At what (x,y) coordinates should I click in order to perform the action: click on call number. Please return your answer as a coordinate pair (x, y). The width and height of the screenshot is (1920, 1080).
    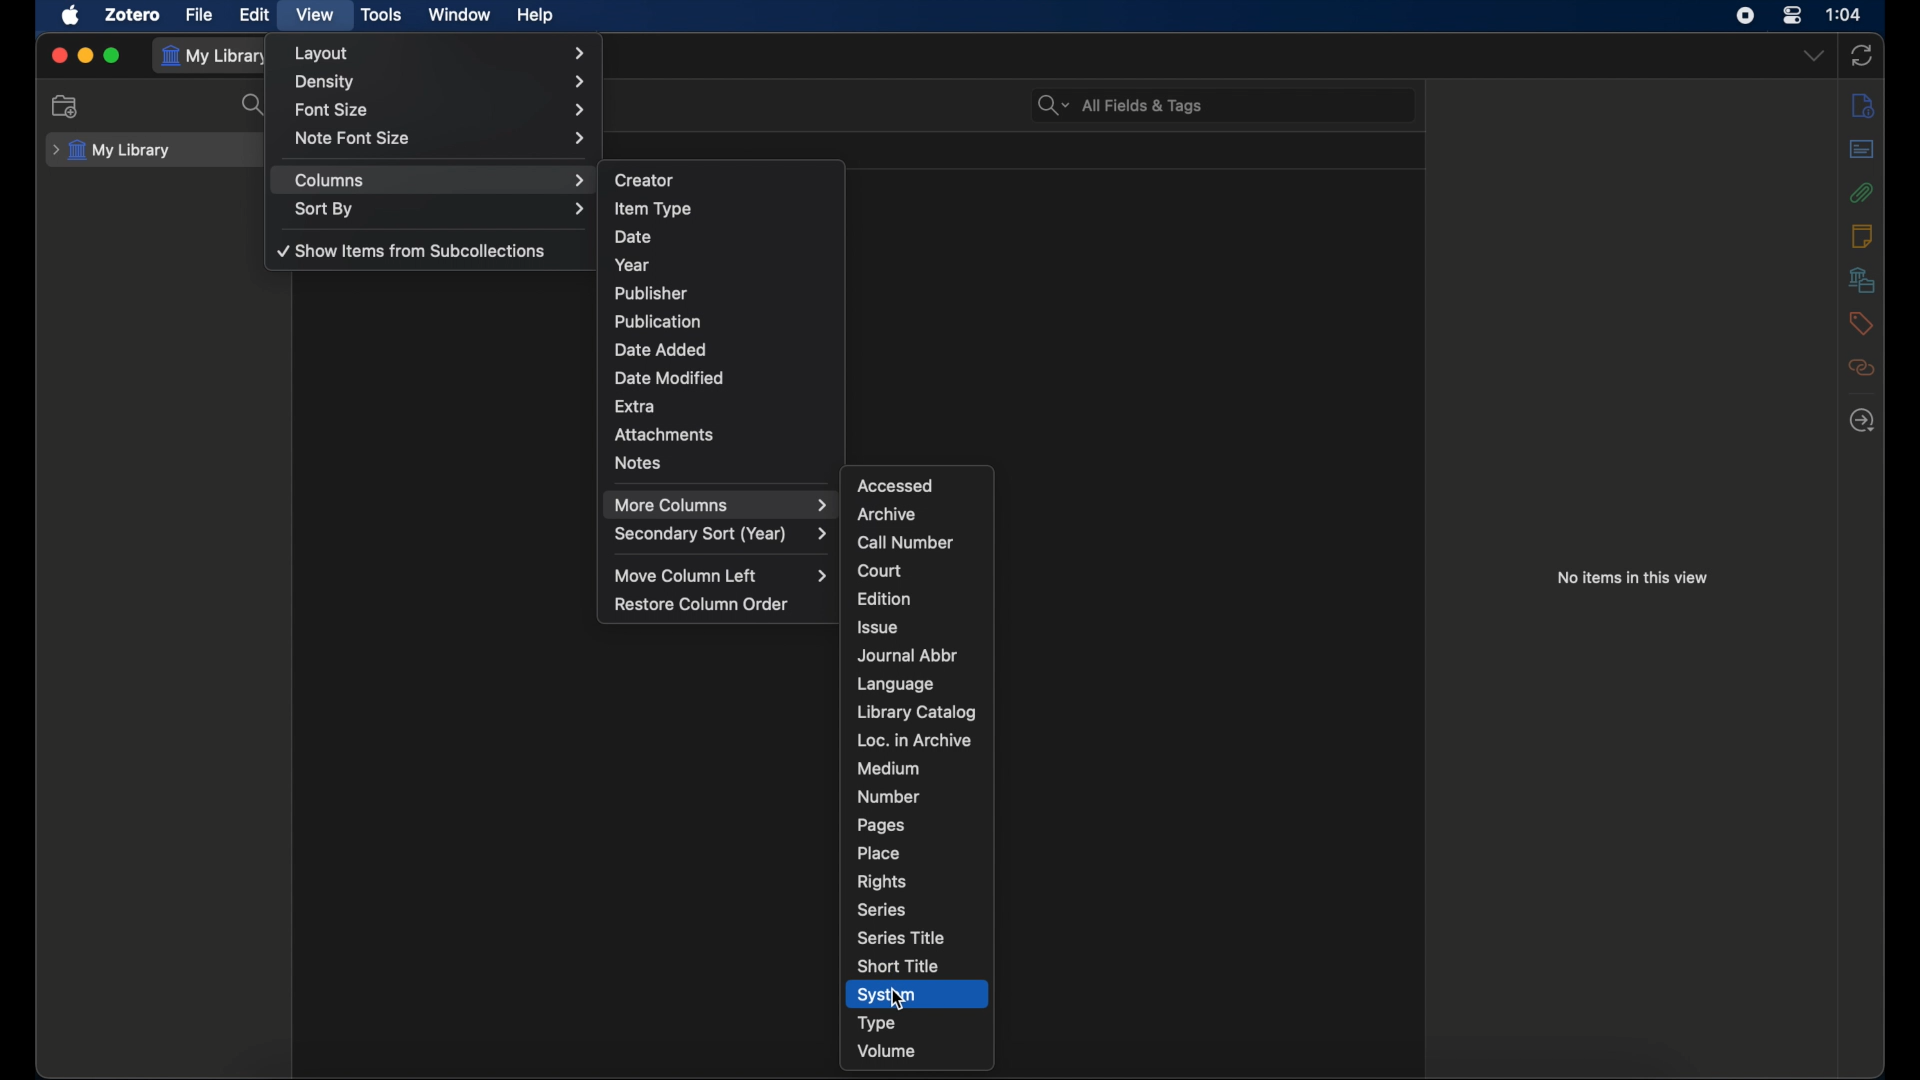
    Looking at the image, I should click on (906, 543).